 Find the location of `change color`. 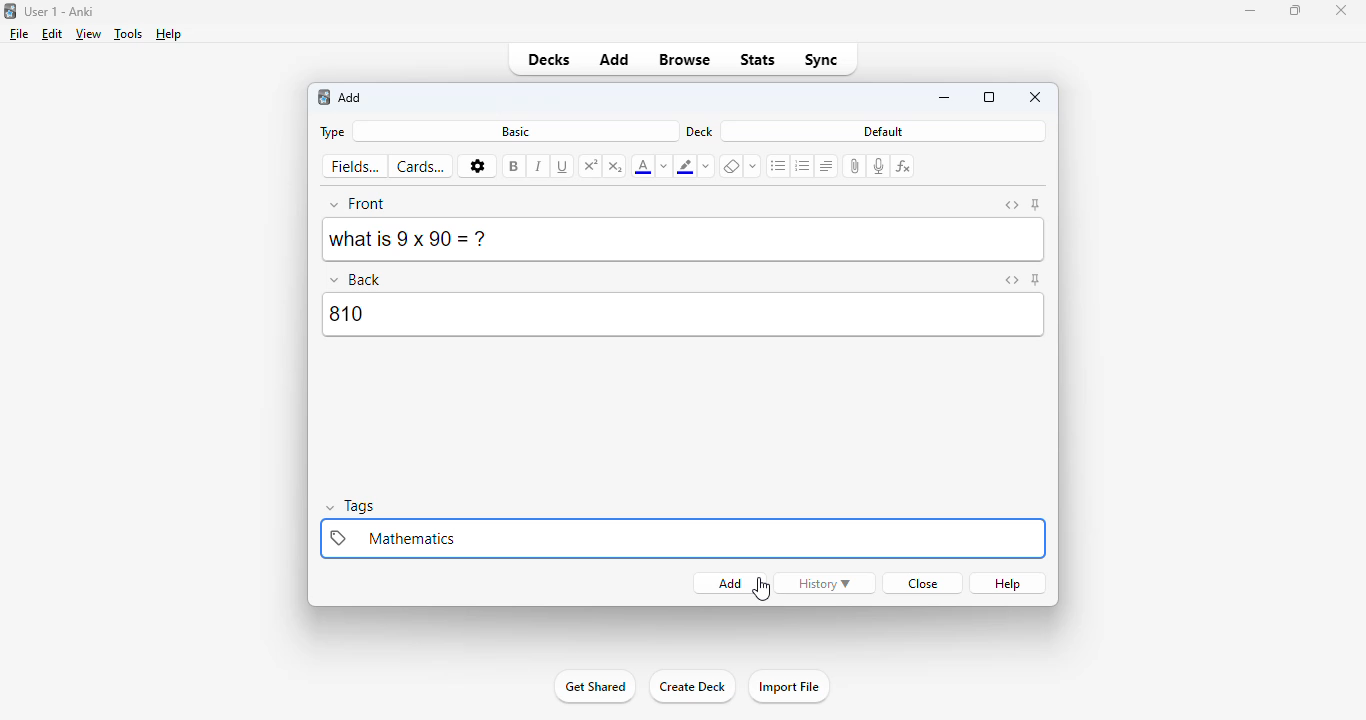

change color is located at coordinates (708, 166).